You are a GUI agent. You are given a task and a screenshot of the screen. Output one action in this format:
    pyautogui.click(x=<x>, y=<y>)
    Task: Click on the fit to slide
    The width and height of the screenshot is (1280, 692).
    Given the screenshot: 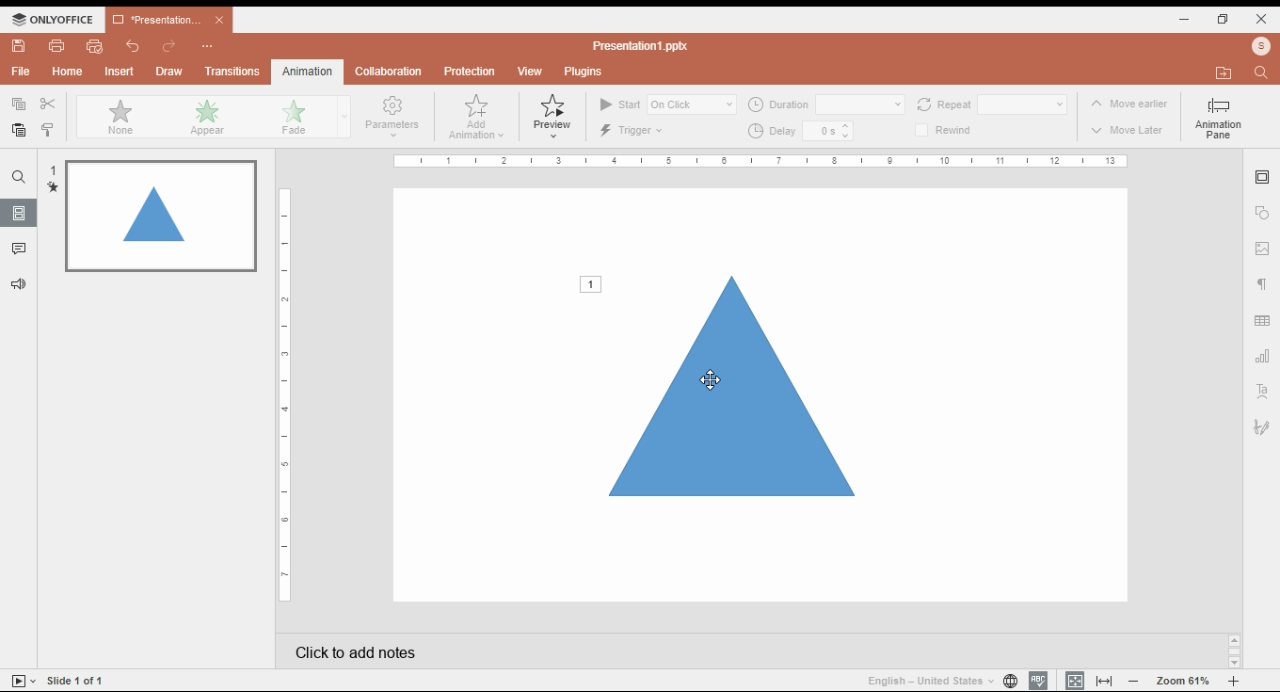 What is the action you would take?
    pyautogui.click(x=1077, y=681)
    